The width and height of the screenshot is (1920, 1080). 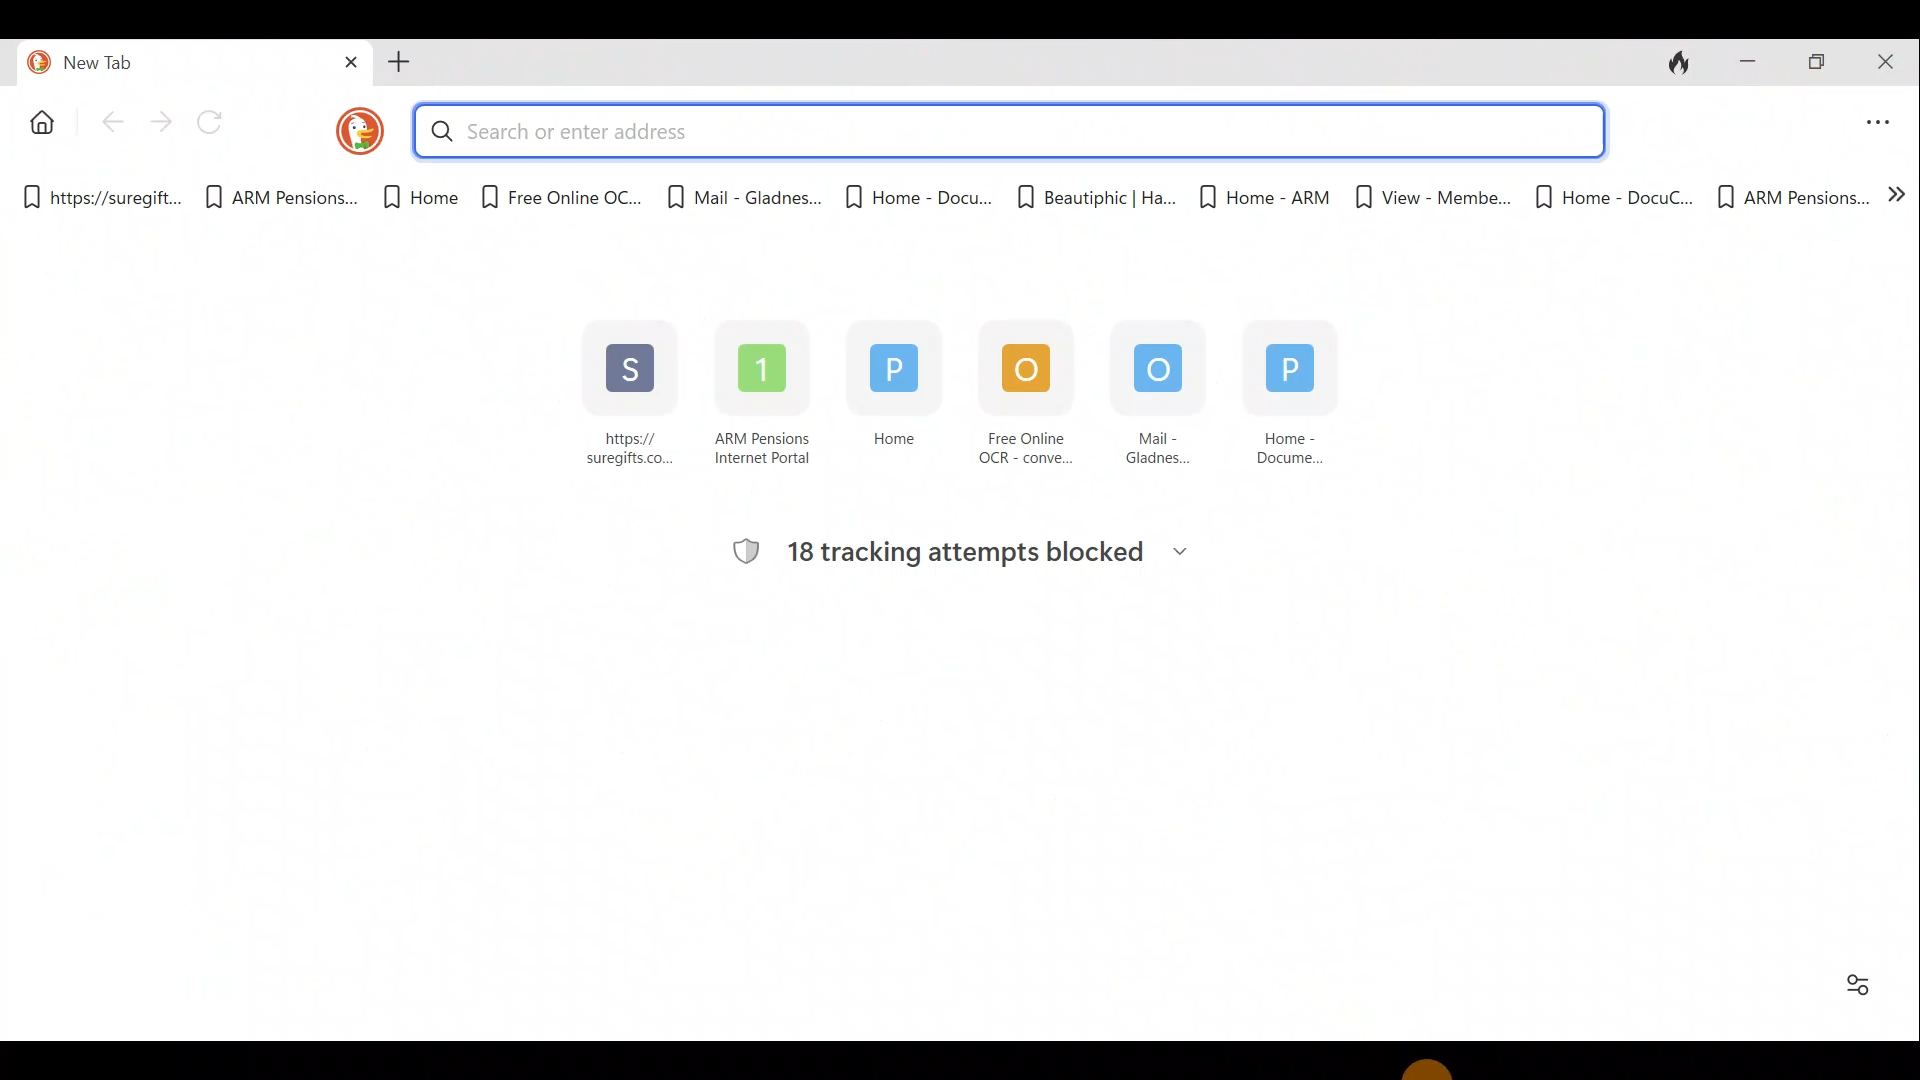 What do you see at coordinates (1092, 193) in the screenshot?
I see `Beautiphic | Ha` at bounding box center [1092, 193].